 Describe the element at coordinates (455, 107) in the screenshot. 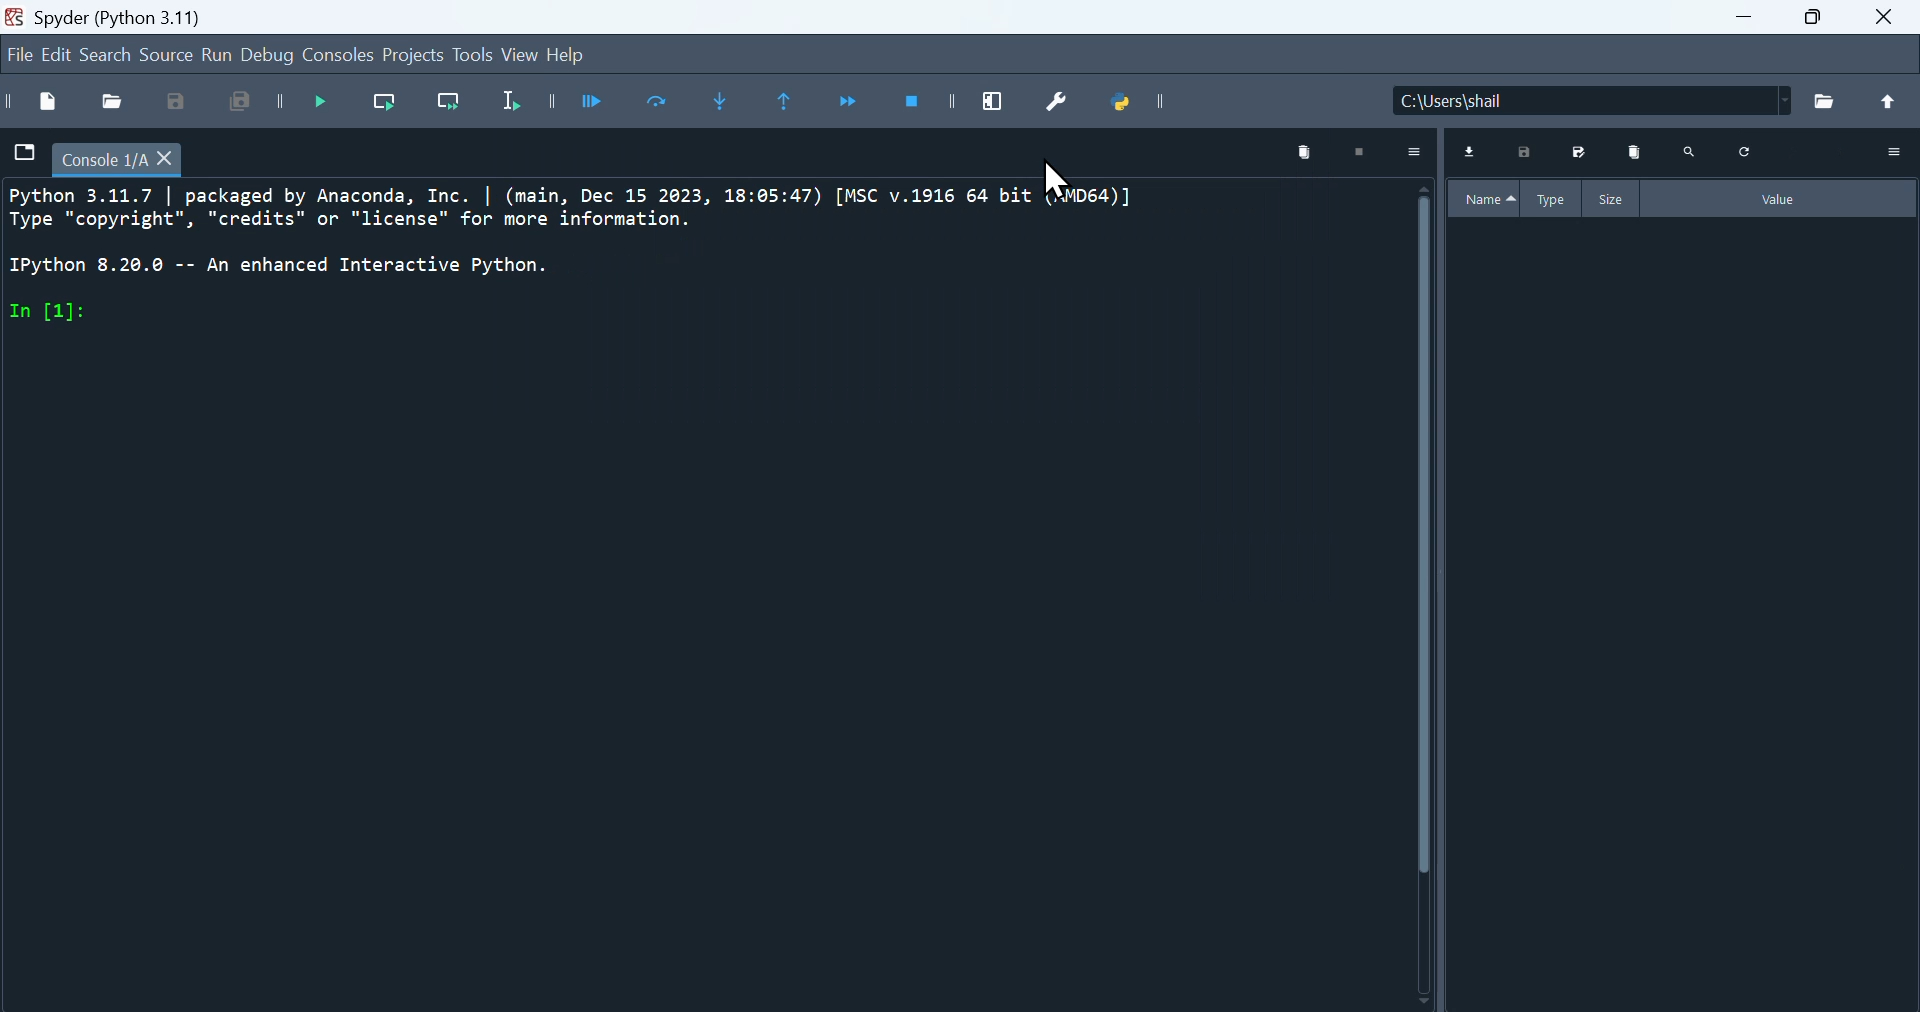

I see `Run current line and go to the next one` at that location.